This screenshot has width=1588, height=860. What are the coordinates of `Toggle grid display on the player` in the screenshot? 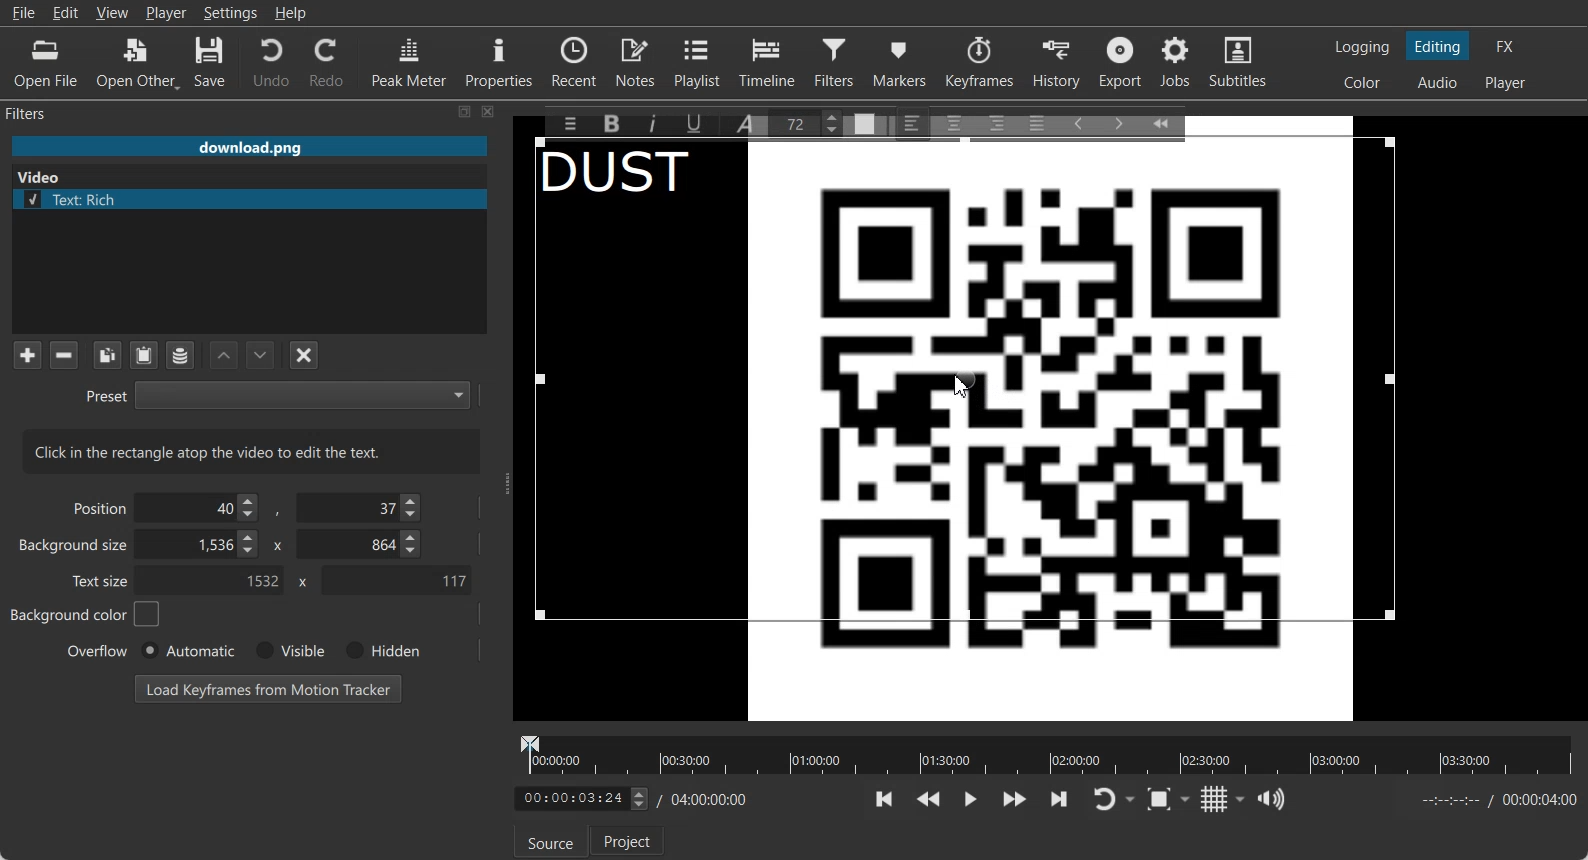 It's located at (1215, 799).